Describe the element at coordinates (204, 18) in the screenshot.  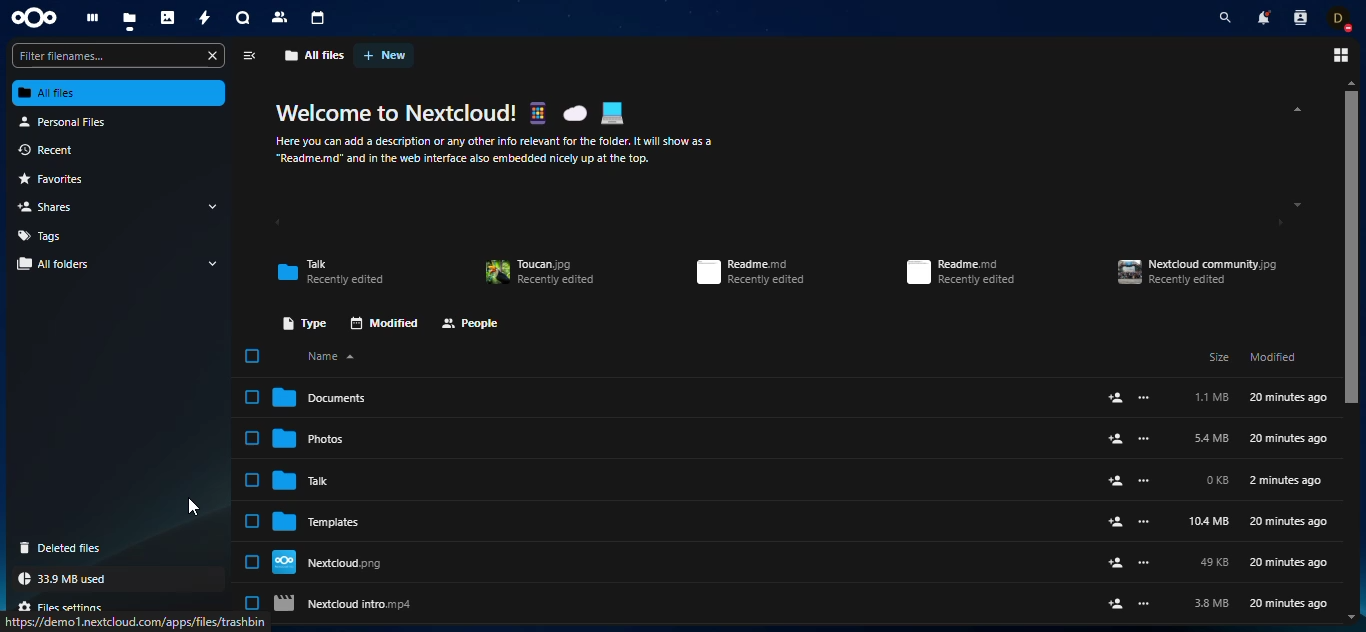
I see `Activity` at that location.